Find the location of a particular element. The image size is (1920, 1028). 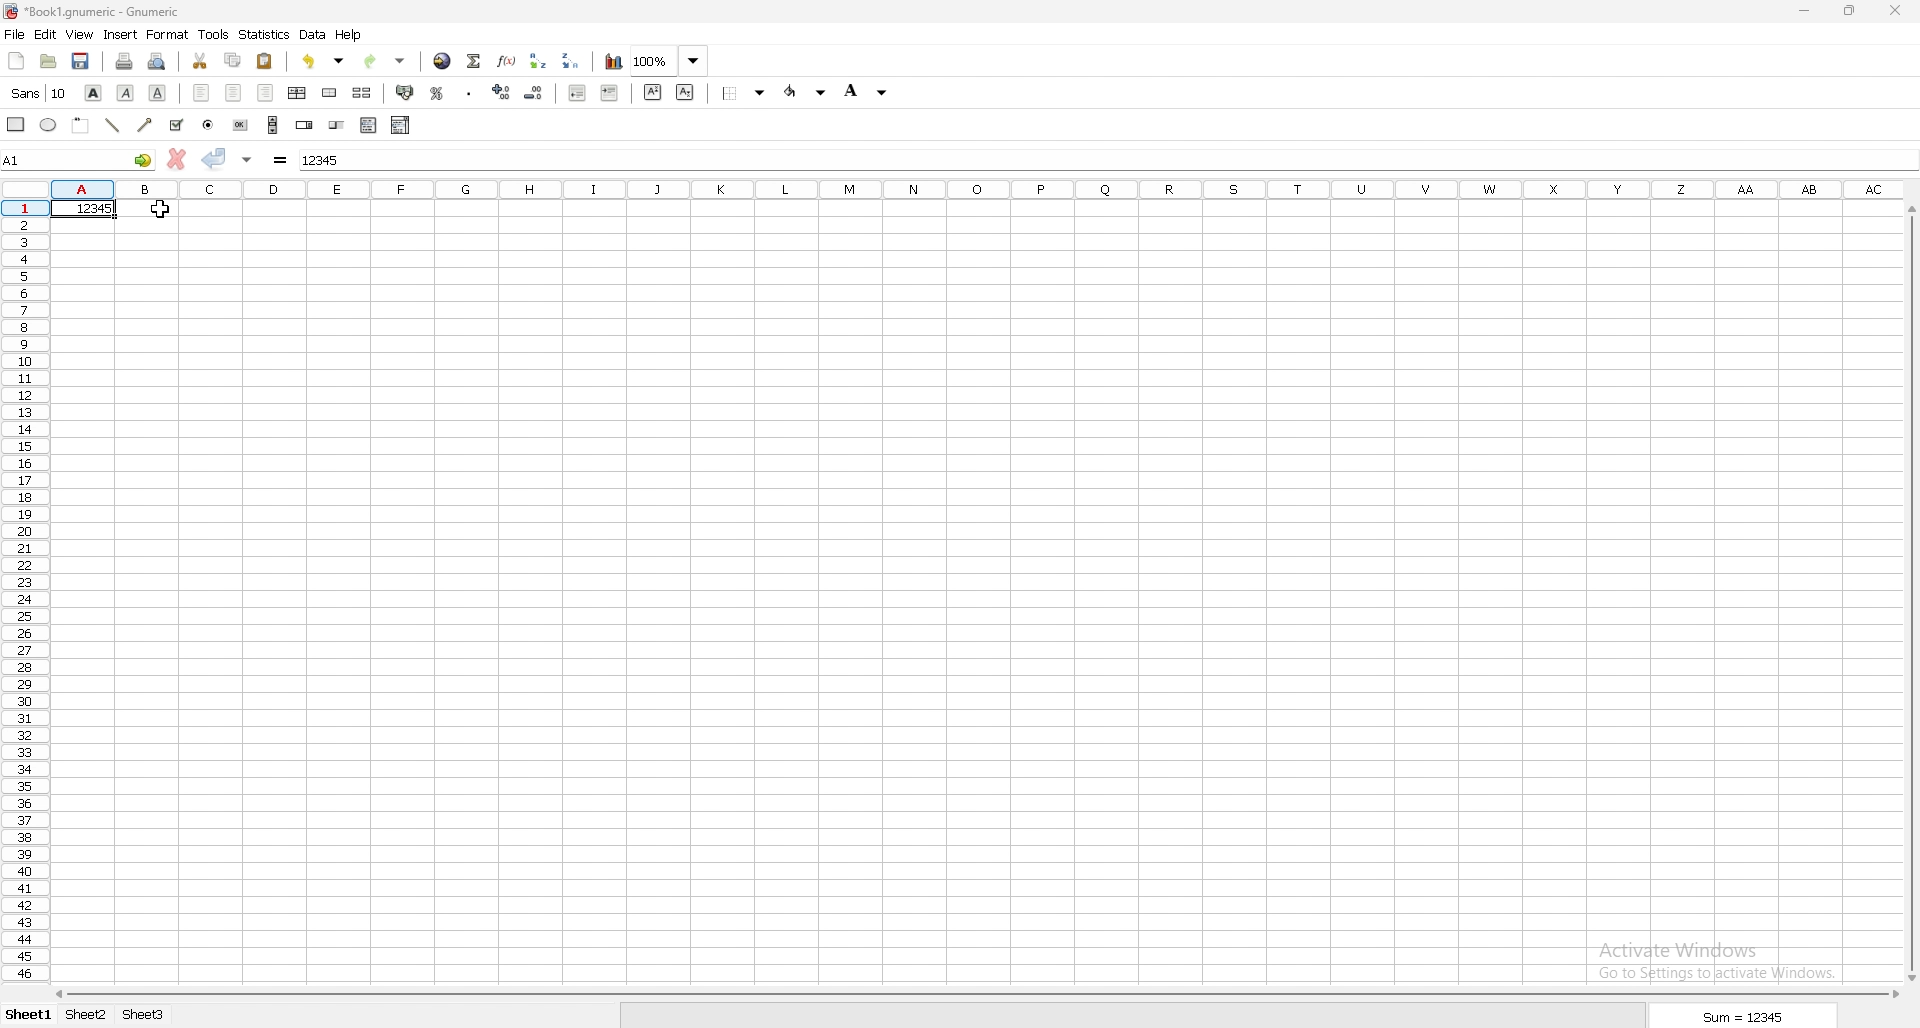

format is located at coordinates (167, 35).